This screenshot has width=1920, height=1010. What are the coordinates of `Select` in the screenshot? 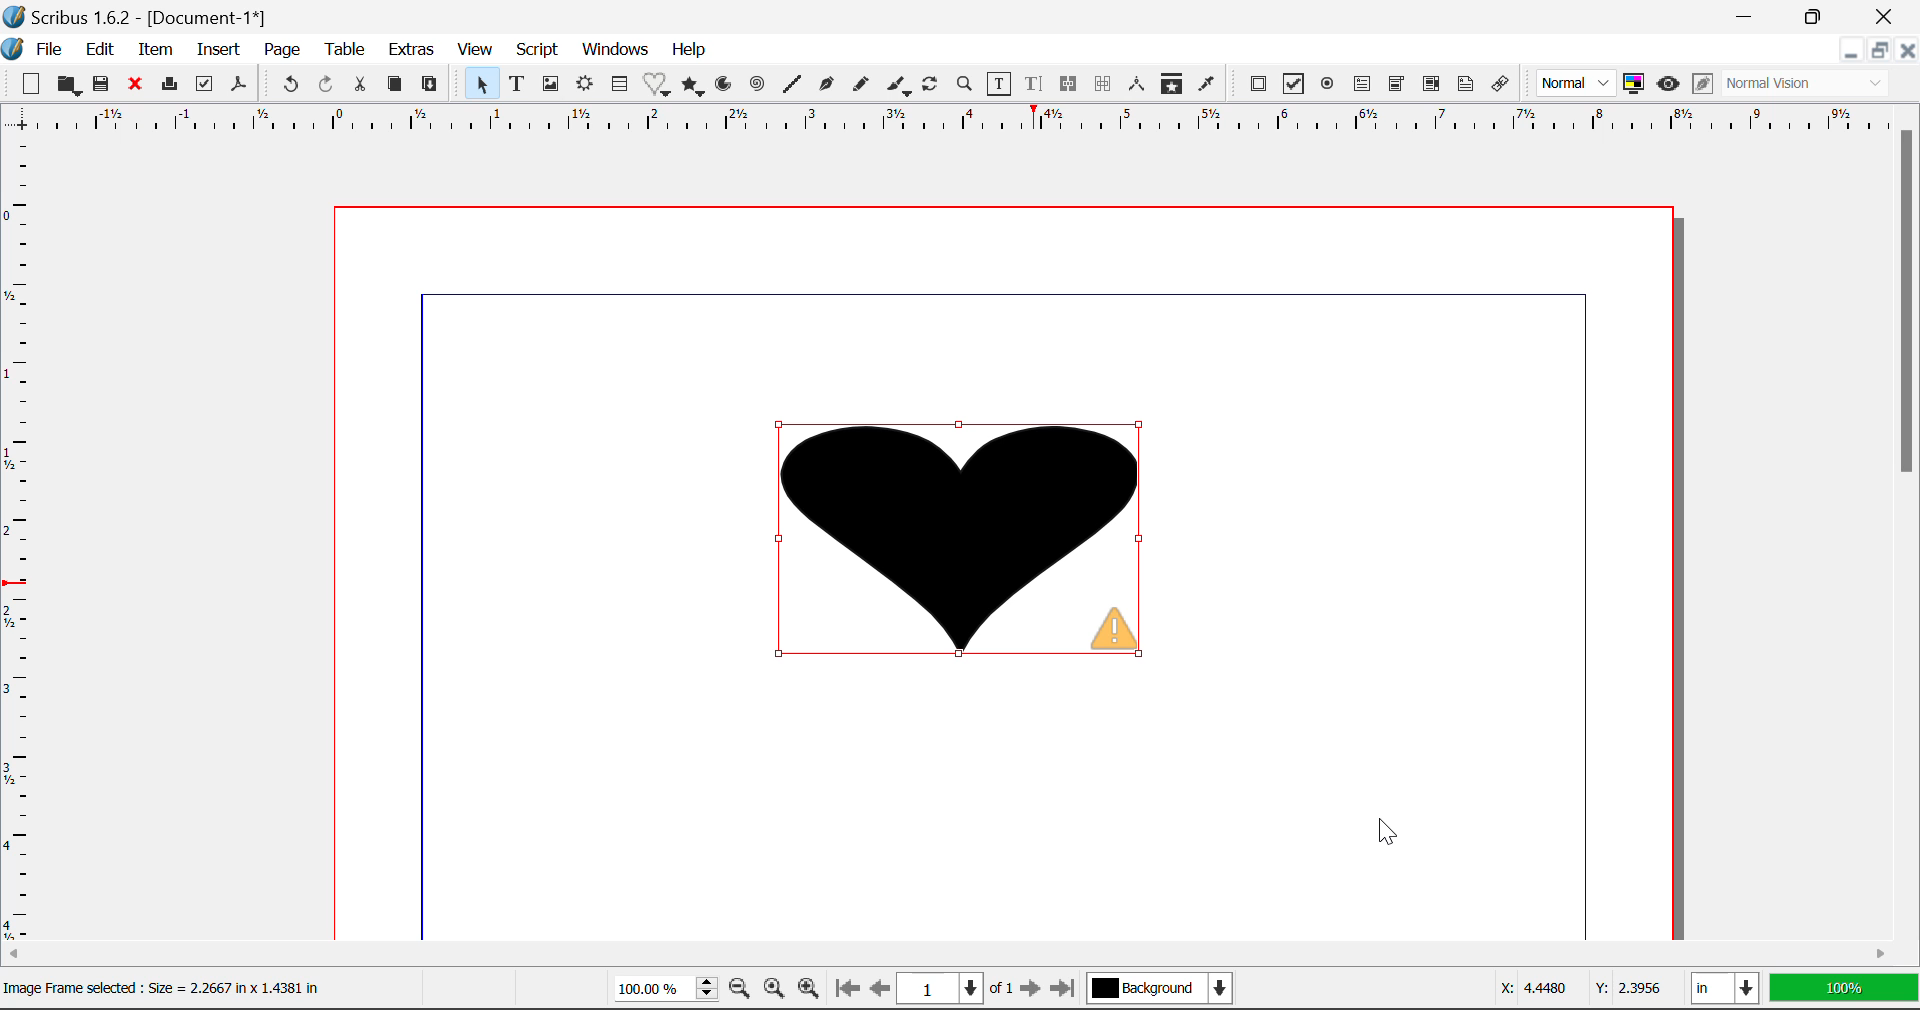 It's located at (481, 84).